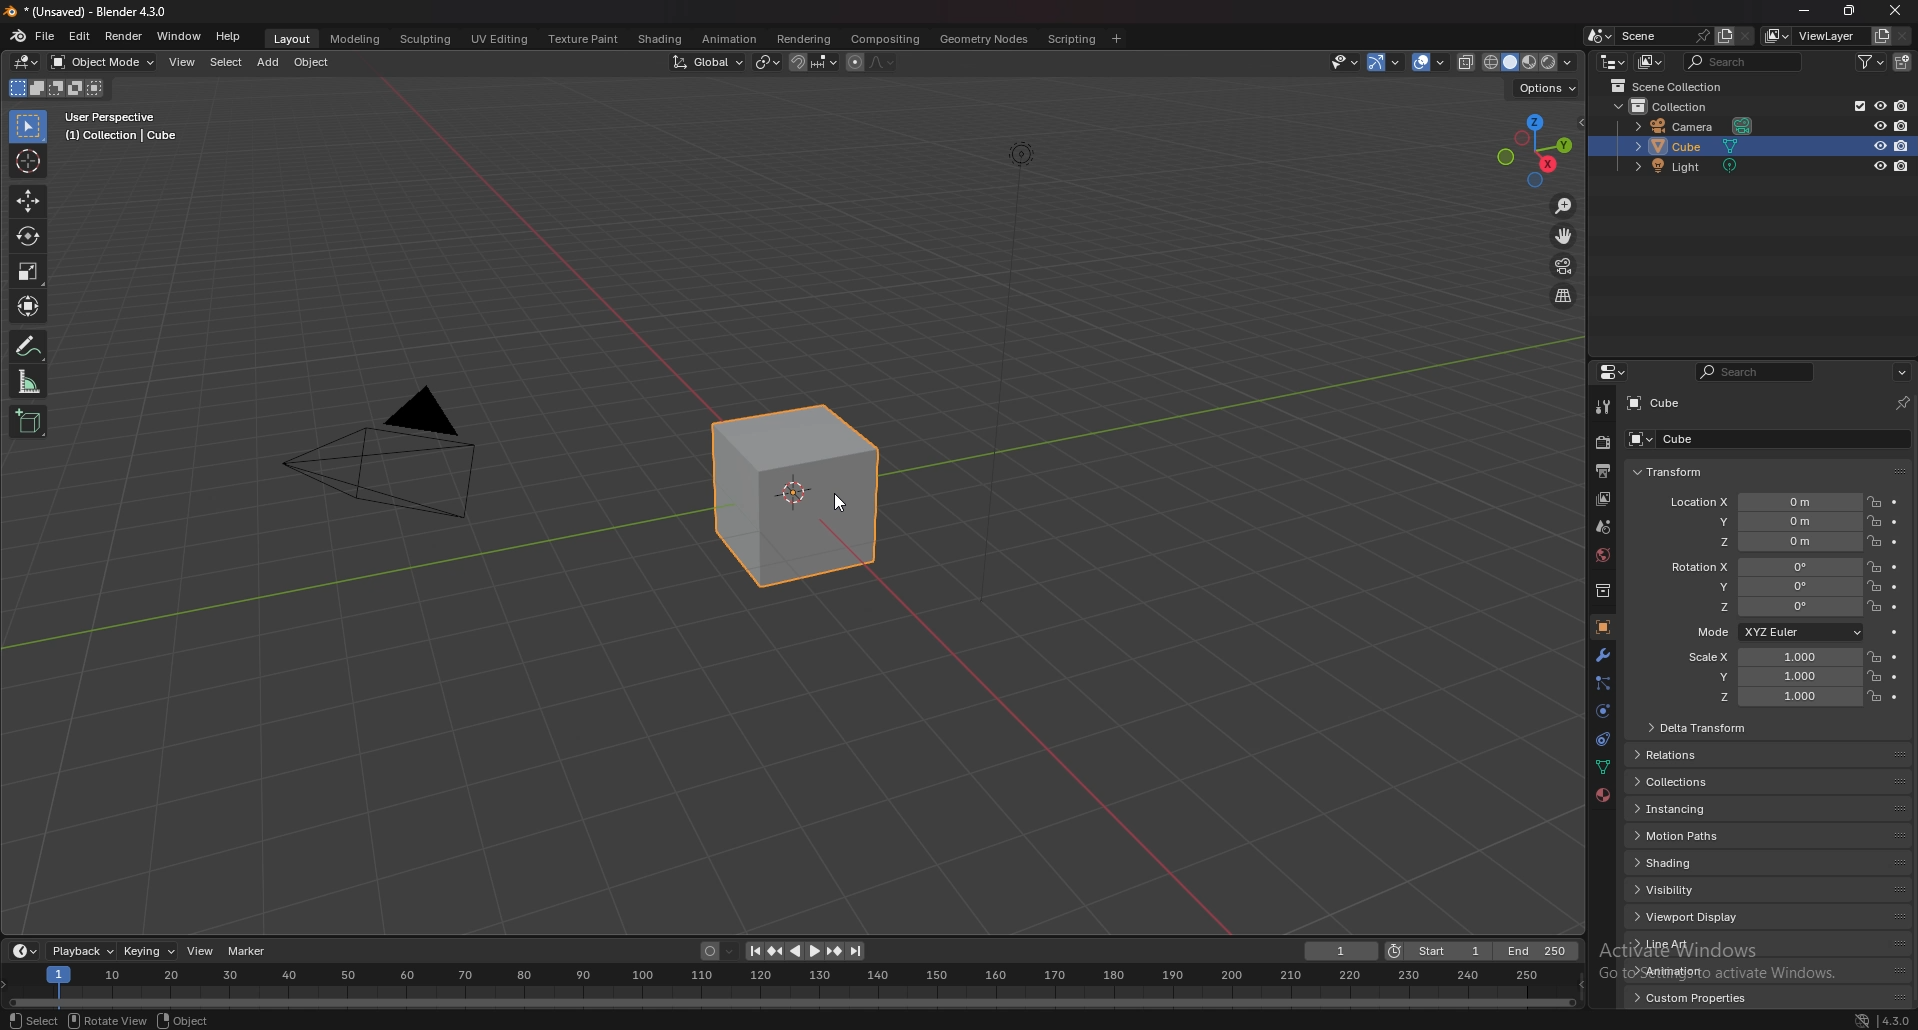 The width and height of the screenshot is (1918, 1030). I want to click on viewport shading, so click(1509, 62).